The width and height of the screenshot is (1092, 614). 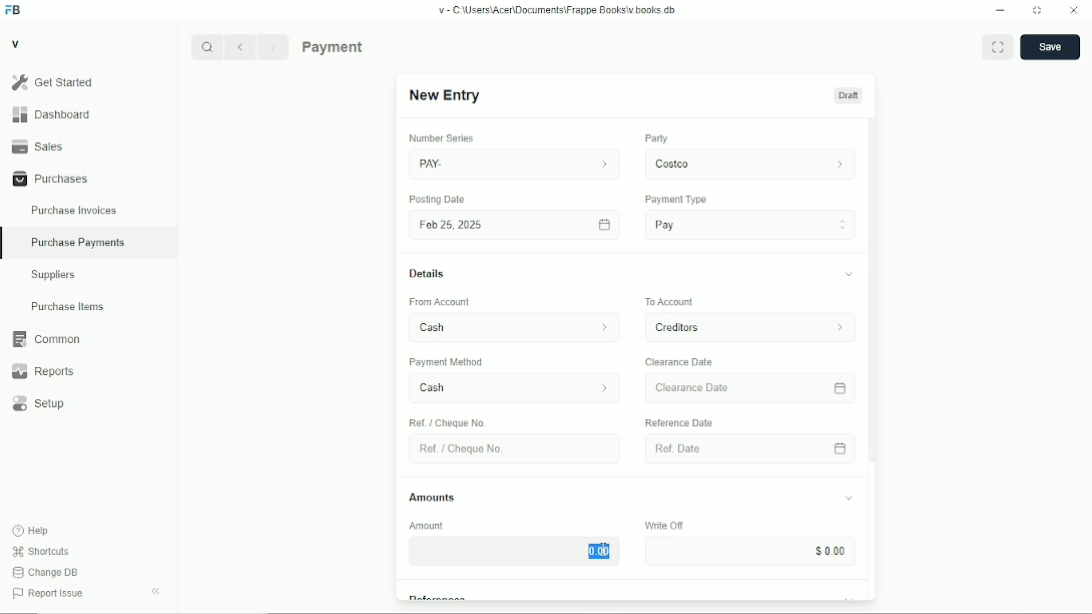 What do you see at coordinates (1000, 10) in the screenshot?
I see `Minimize` at bounding box center [1000, 10].